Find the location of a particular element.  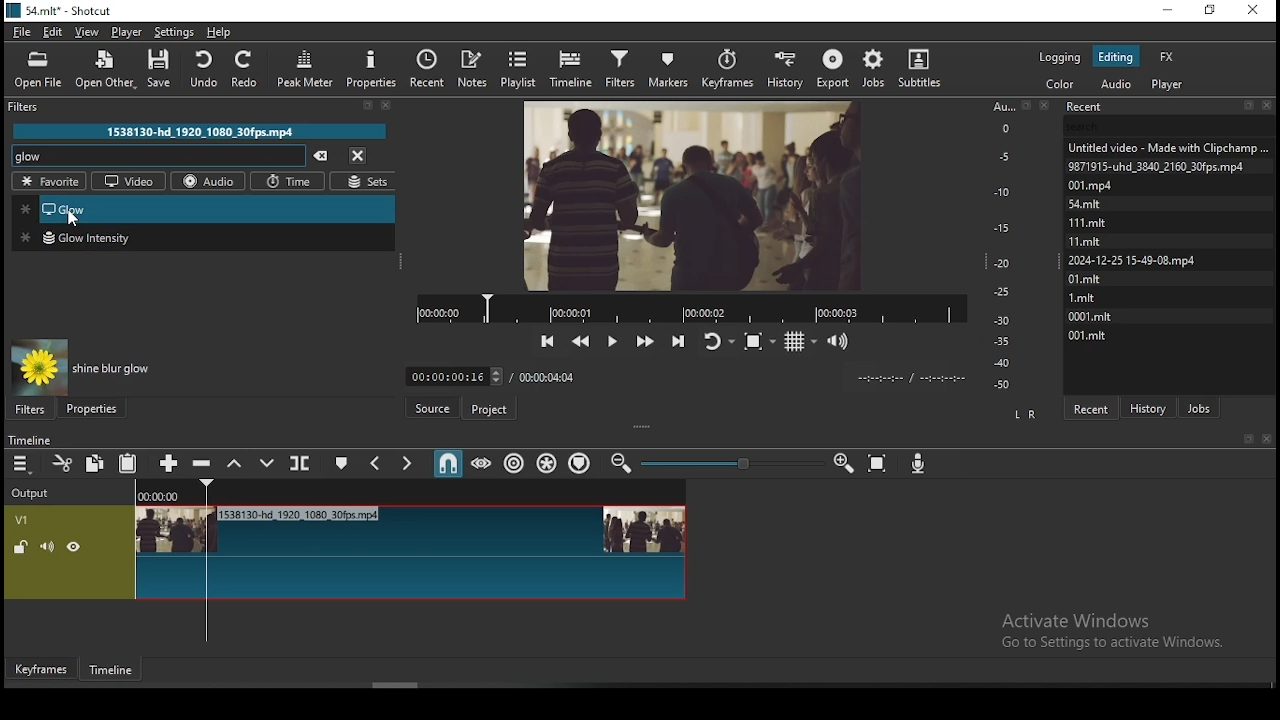

scrub while dragging is located at coordinates (483, 463).